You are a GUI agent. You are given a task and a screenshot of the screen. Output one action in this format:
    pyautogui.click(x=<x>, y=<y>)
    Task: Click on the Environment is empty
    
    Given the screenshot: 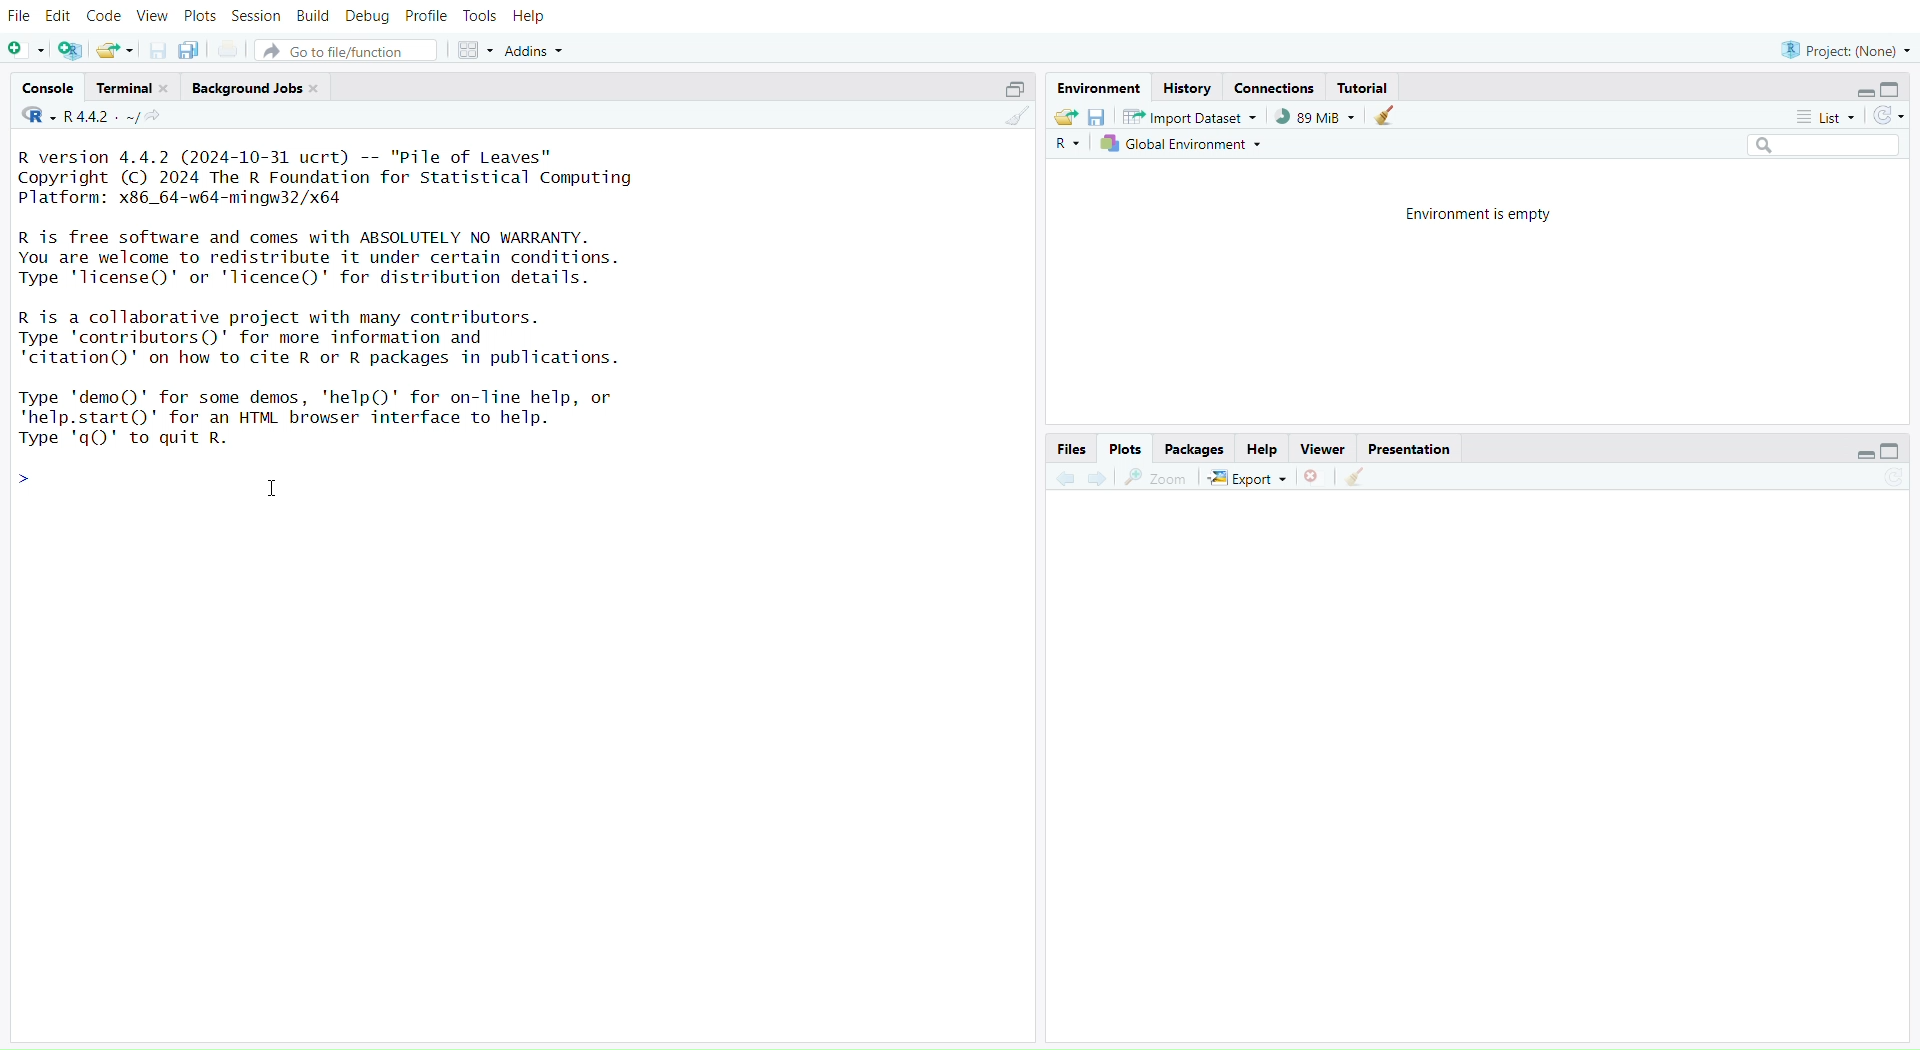 What is the action you would take?
    pyautogui.click(x=1472, y=211)
    